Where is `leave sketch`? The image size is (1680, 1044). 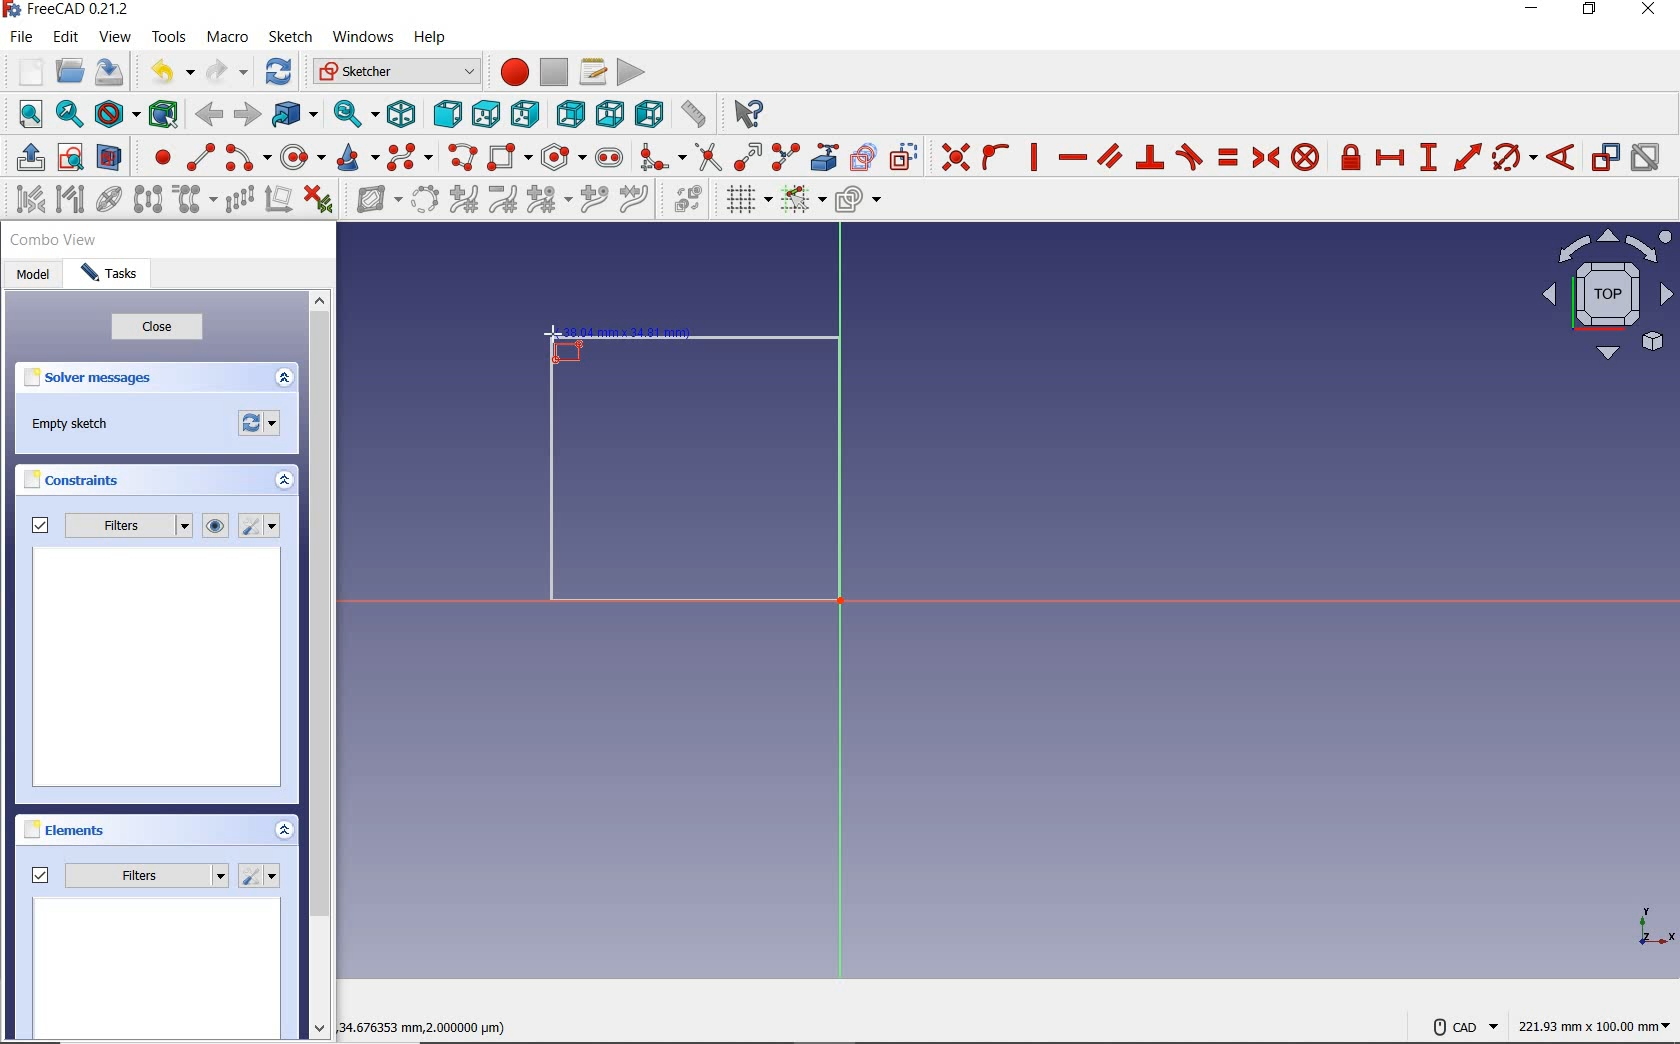
leave sketch is located at coordinates (25, 158).